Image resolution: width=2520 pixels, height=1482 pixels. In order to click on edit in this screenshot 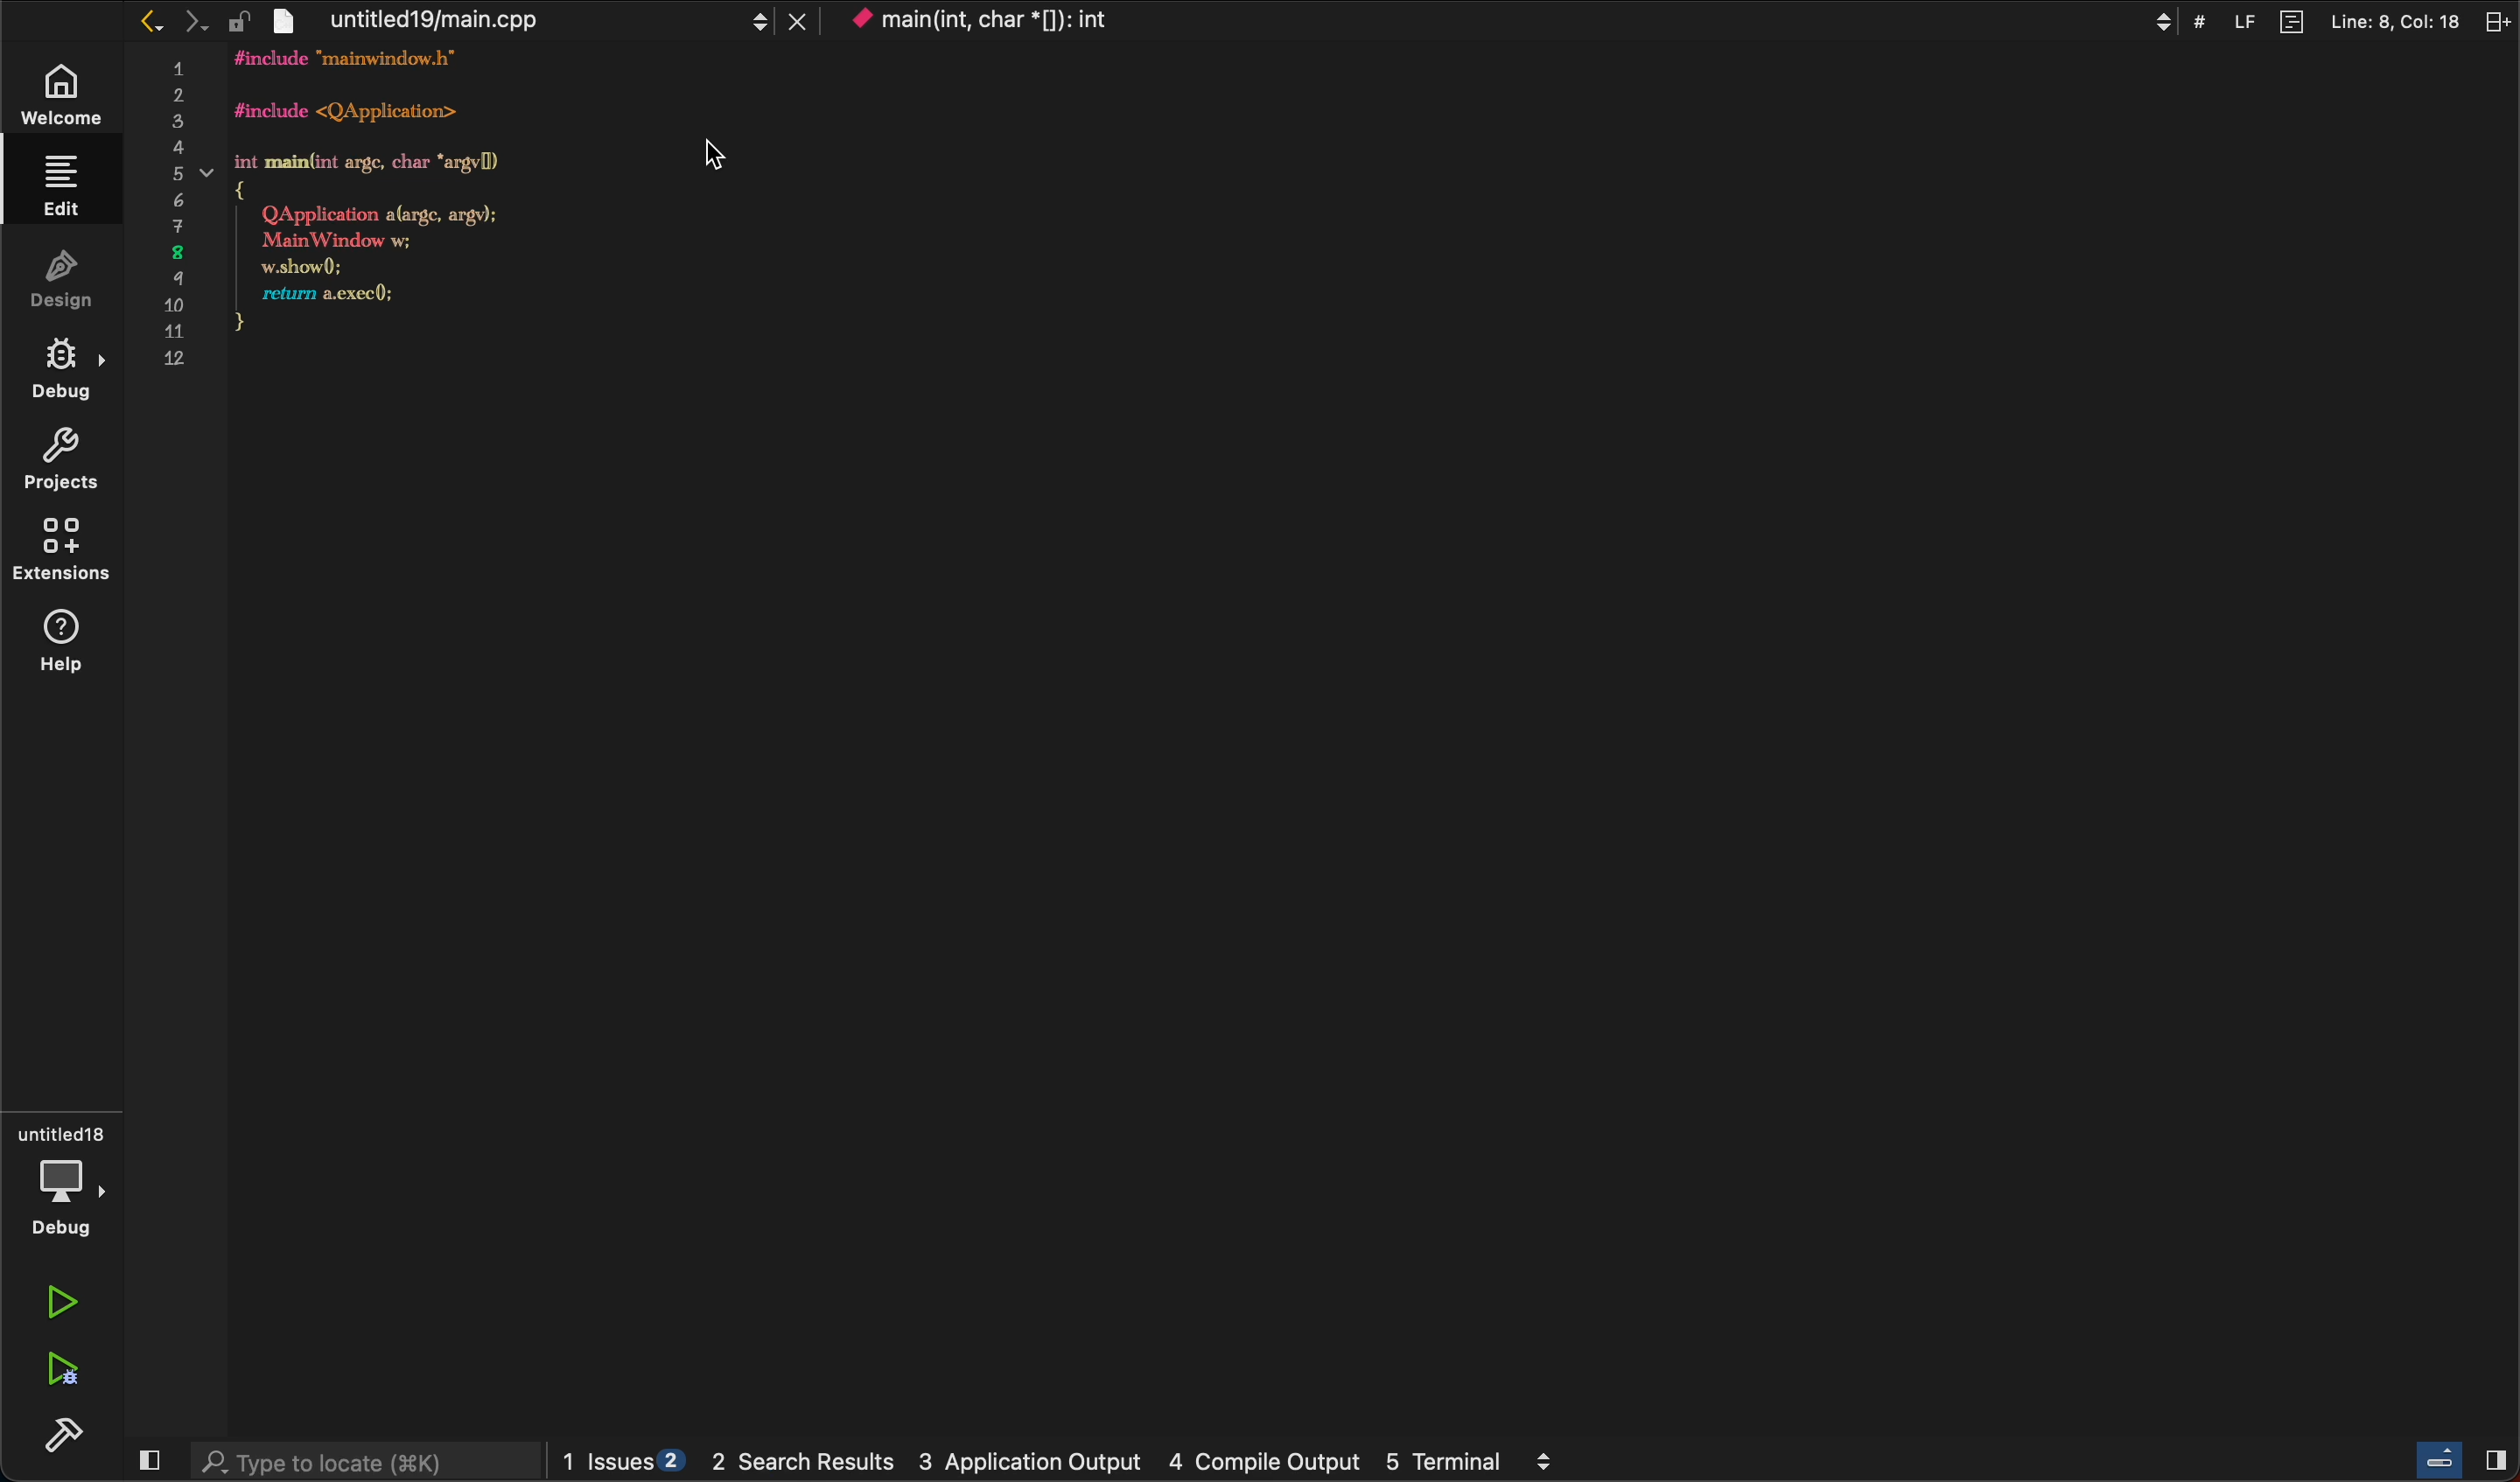, I will do `click(60, 189)`.